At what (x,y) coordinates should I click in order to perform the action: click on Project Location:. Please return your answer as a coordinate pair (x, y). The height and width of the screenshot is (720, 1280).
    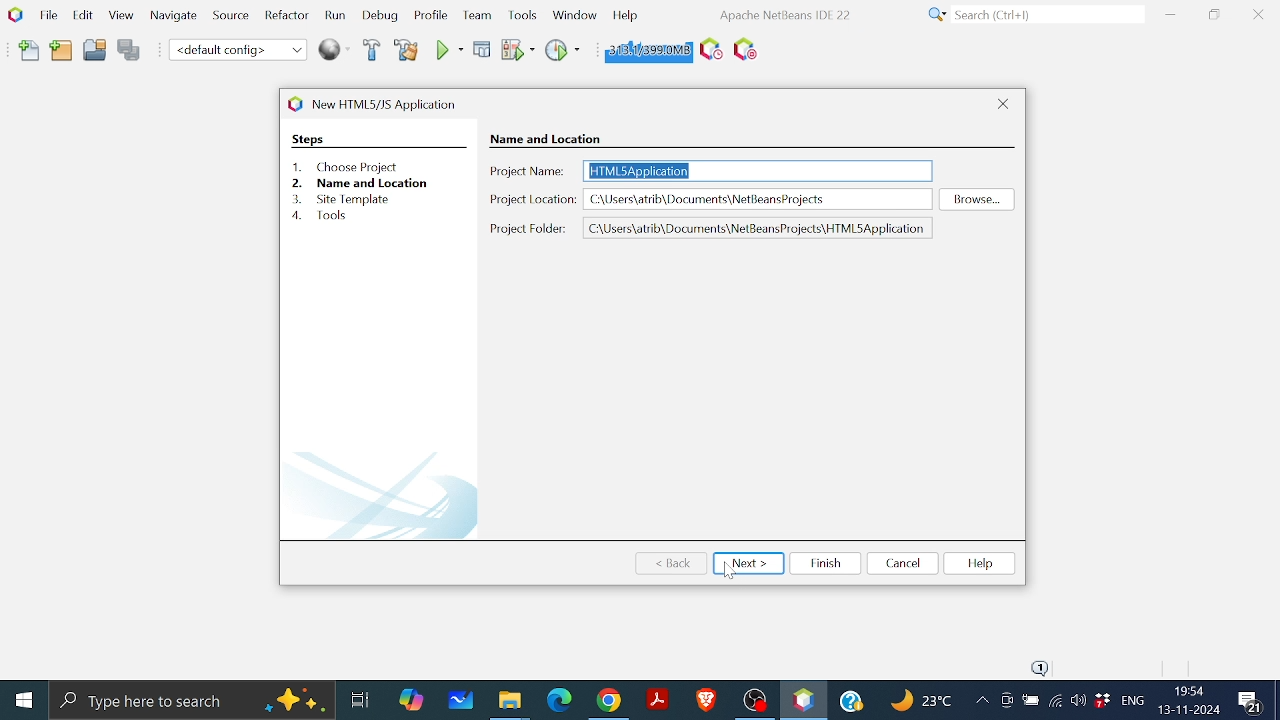
    Looking at the image, I should click on (534, 199).